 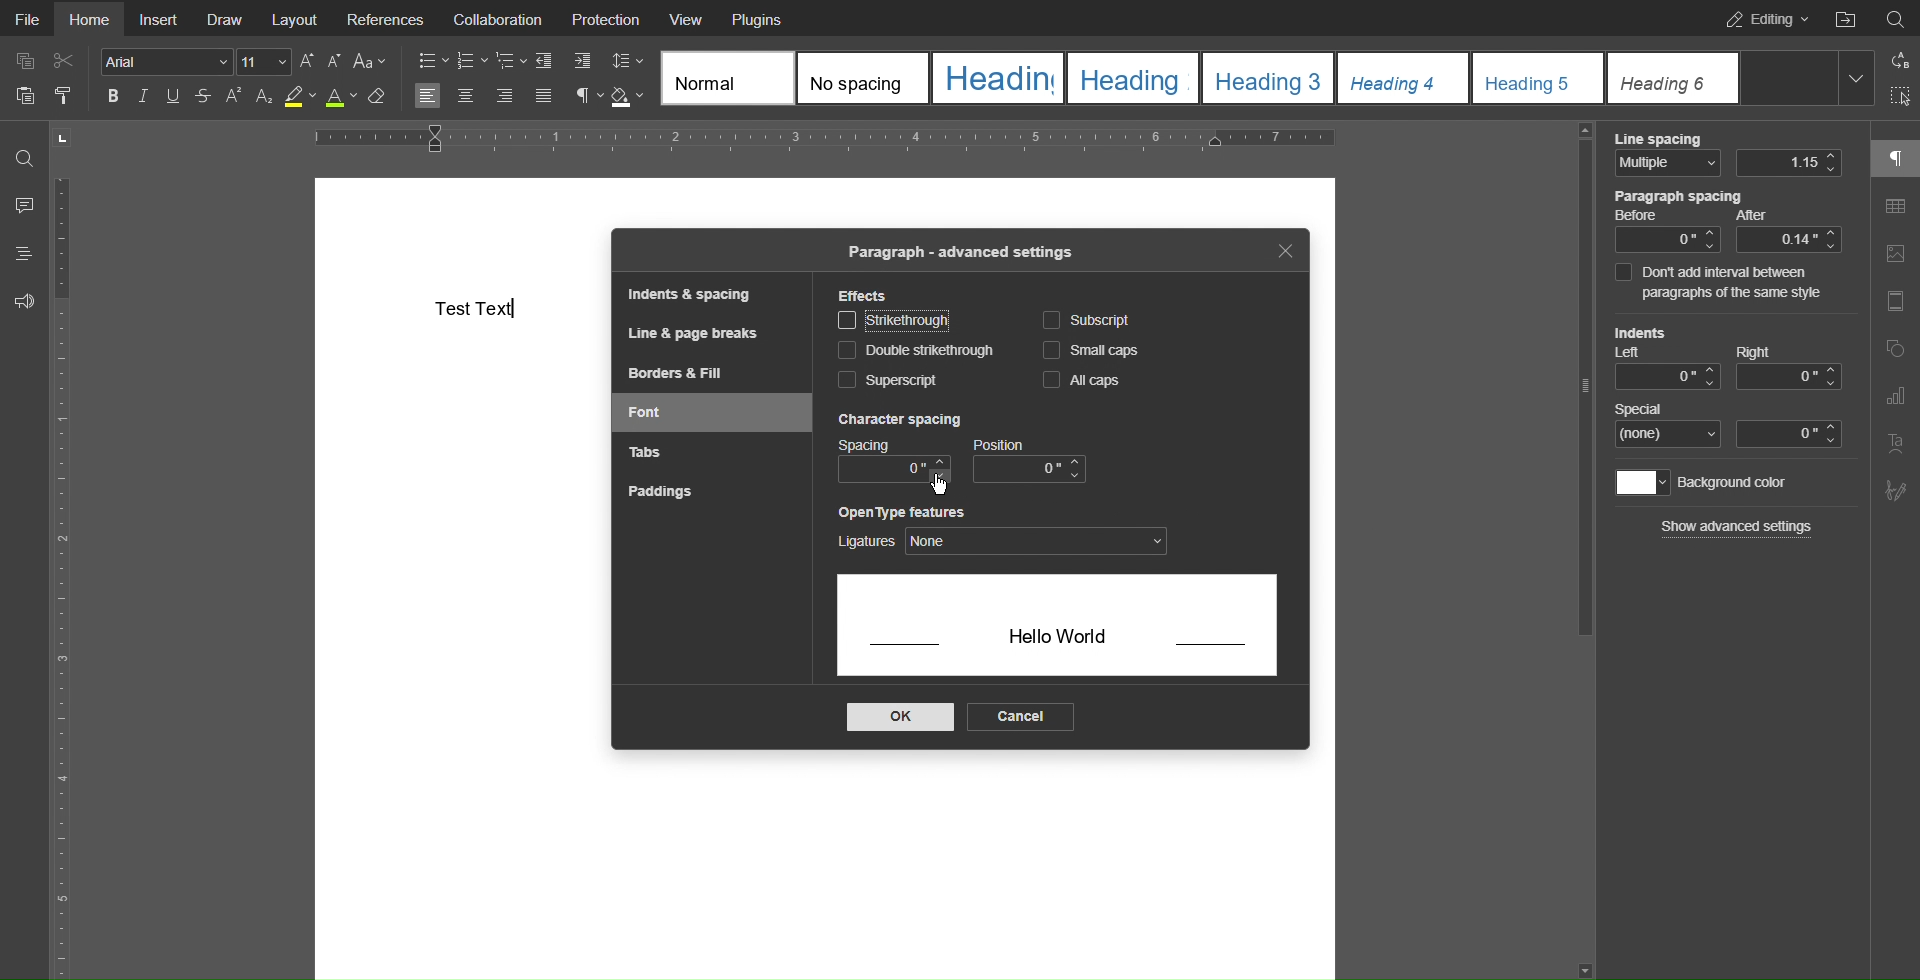 What do you see at coordinates (471, 62) in the screenshot?
I see `Numbered List` at bounding box center [471, 62].